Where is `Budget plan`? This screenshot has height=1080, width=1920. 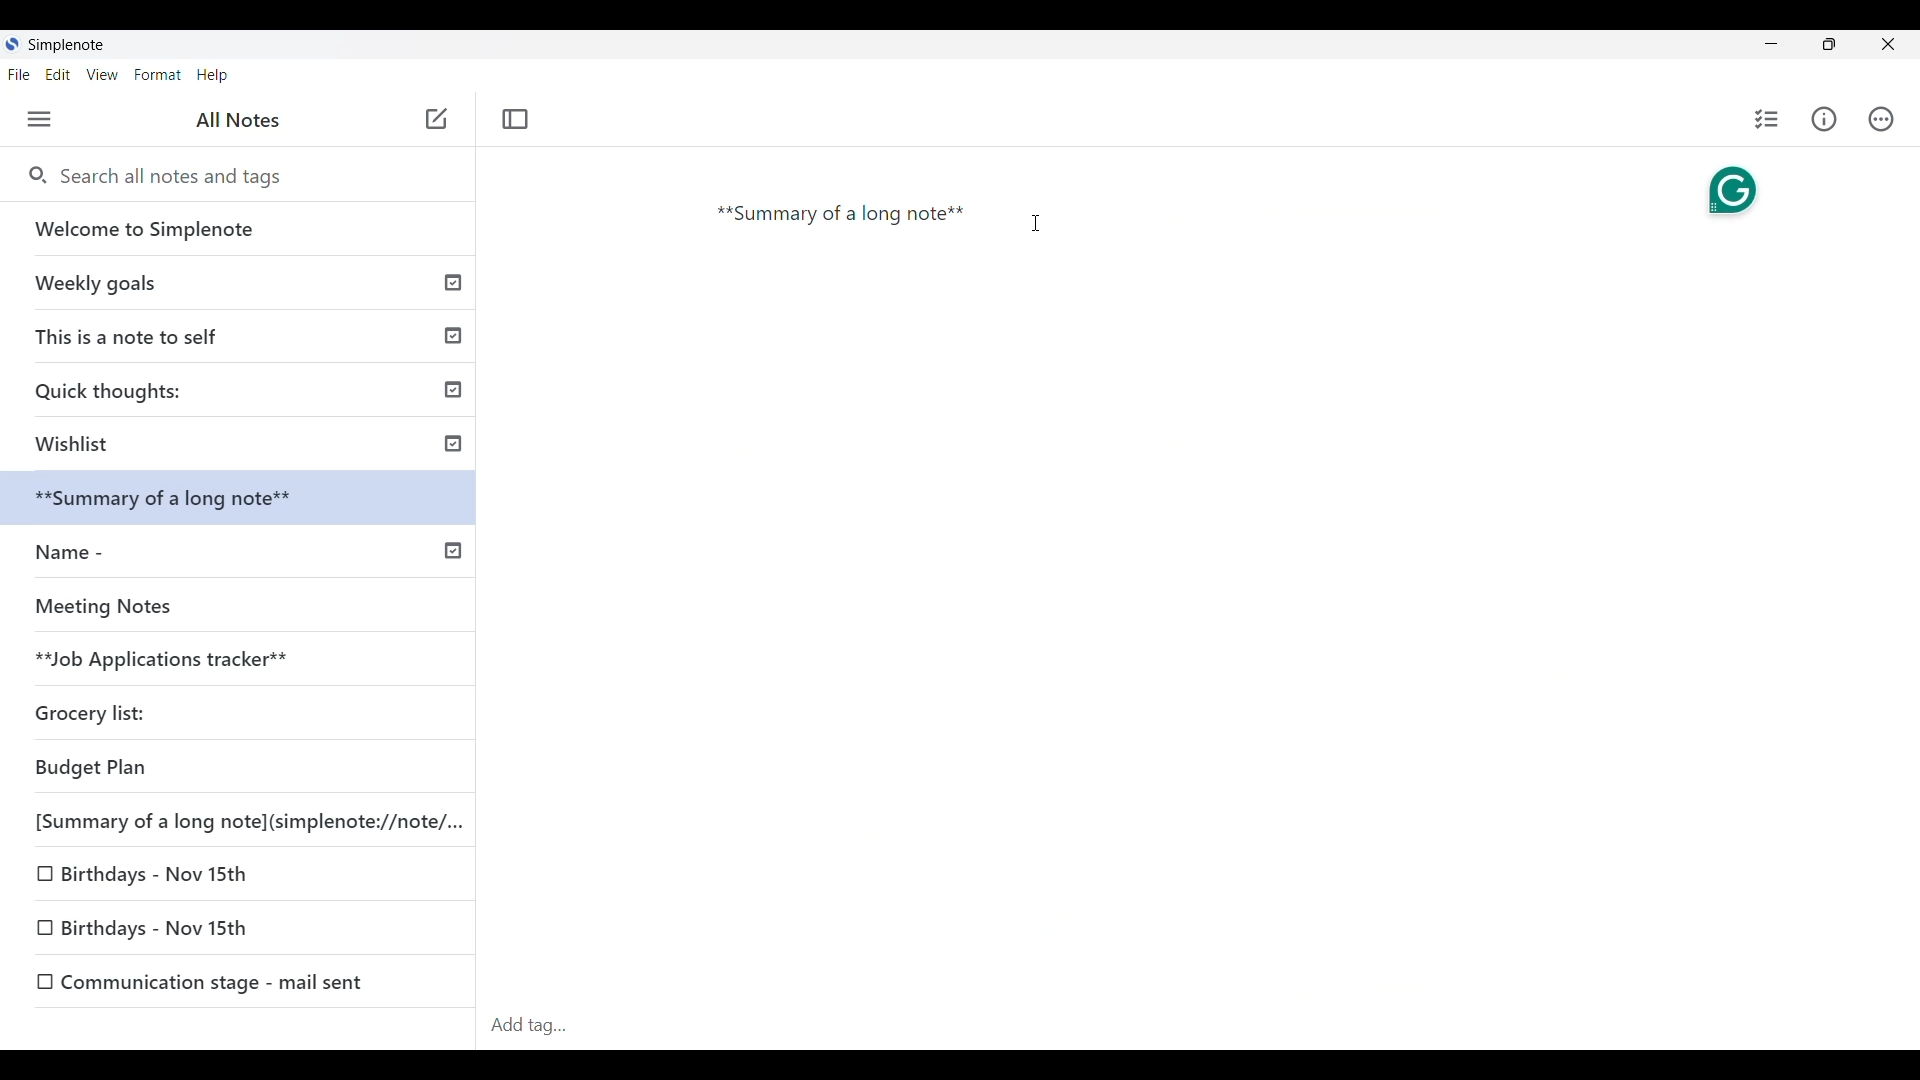
Budget plan is located at coordinates (167, 766).